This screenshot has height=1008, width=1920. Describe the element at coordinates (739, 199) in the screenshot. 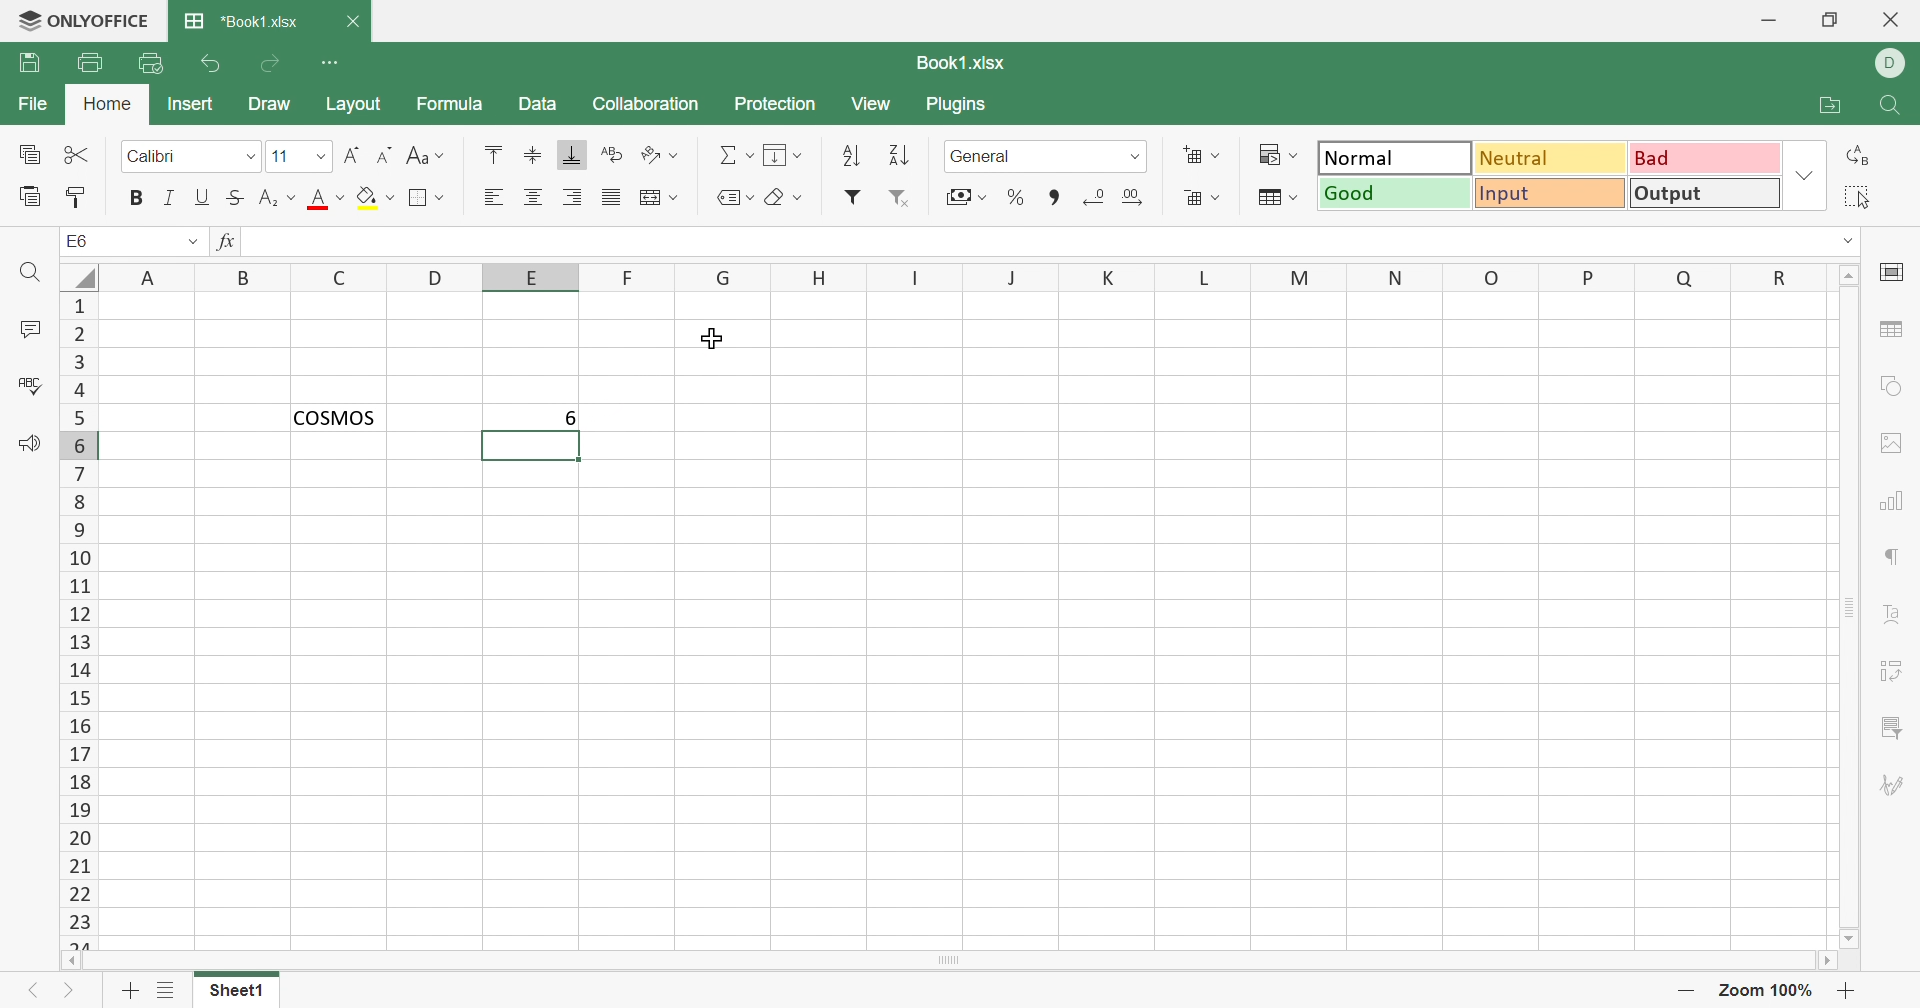

I see `Named ranges` at that location.